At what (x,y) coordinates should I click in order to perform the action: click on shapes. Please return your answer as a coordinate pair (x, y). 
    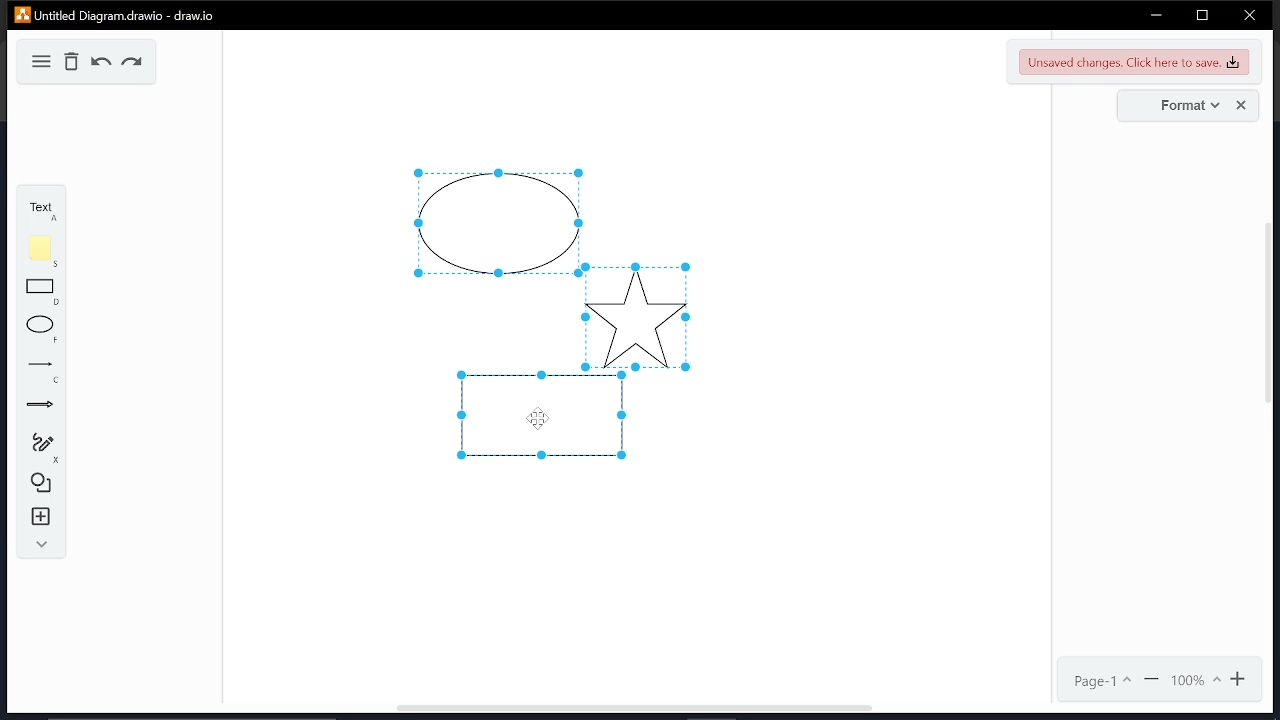
    Looking at the image, I should click on (42, 481).